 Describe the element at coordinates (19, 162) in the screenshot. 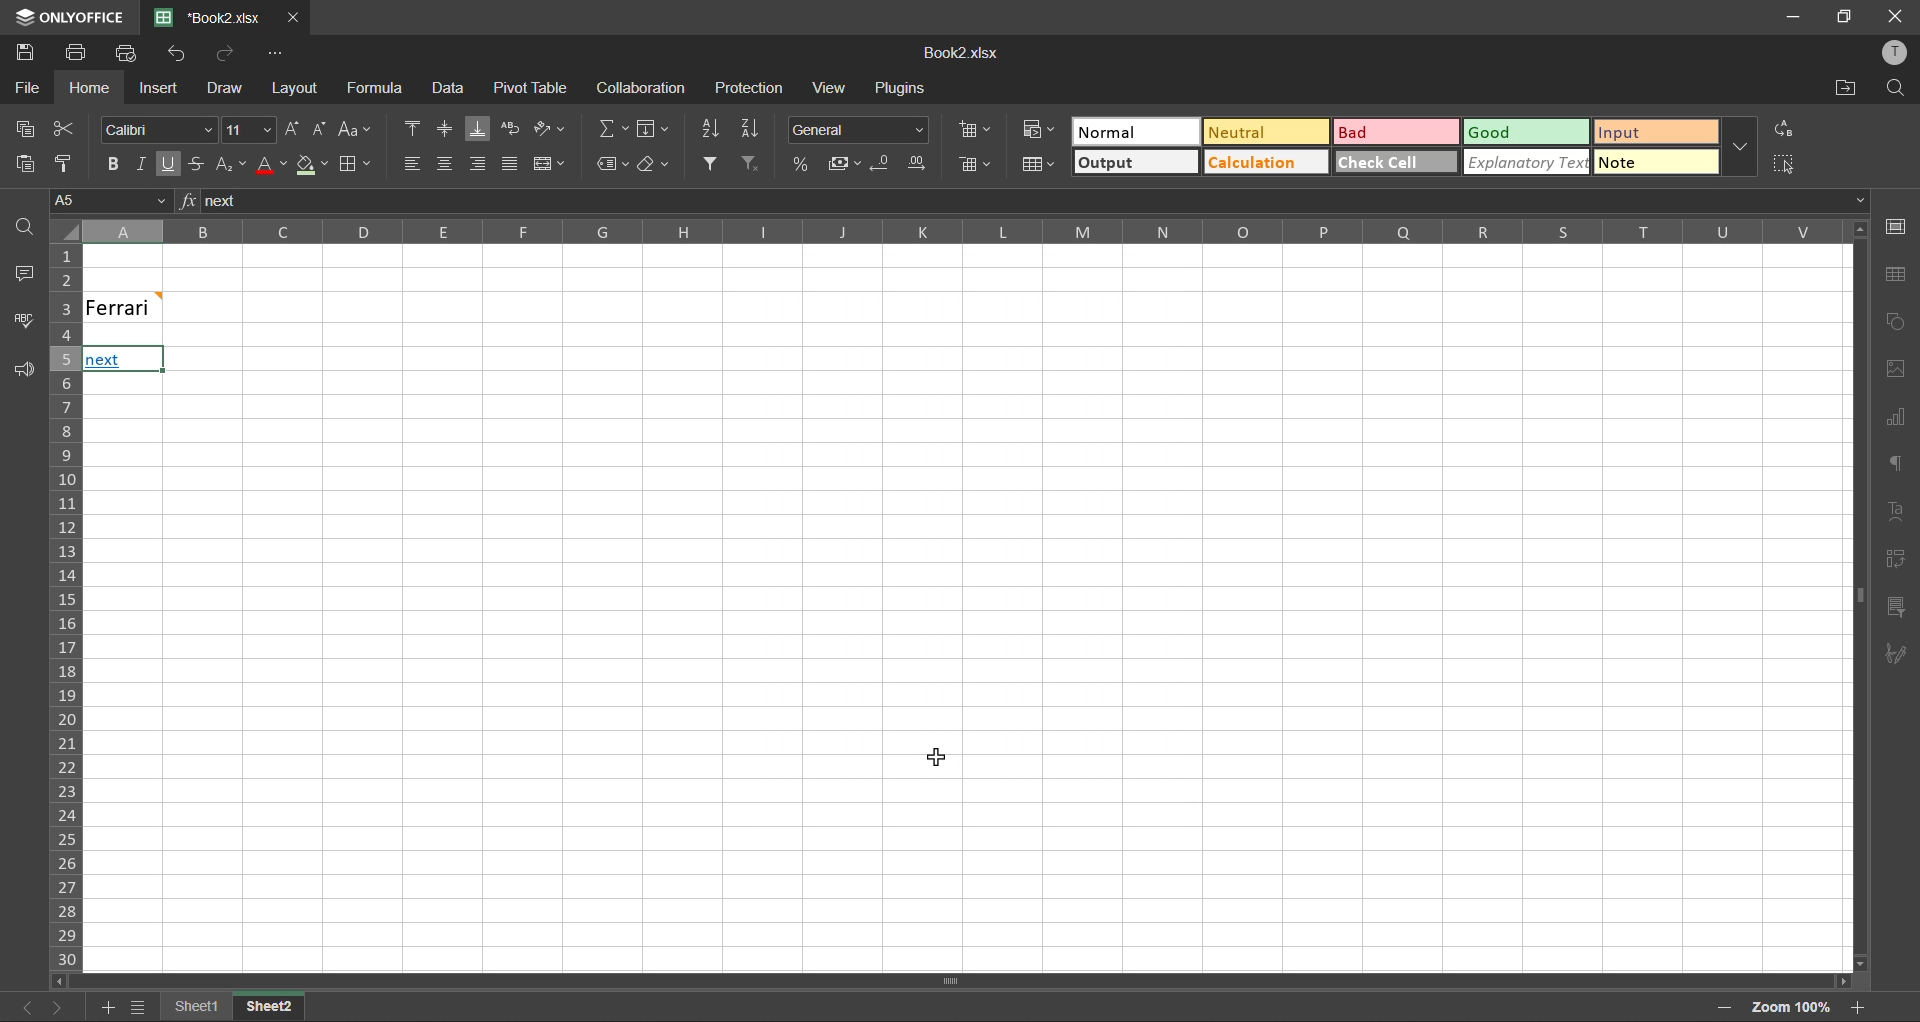

I see `paste` at that location.